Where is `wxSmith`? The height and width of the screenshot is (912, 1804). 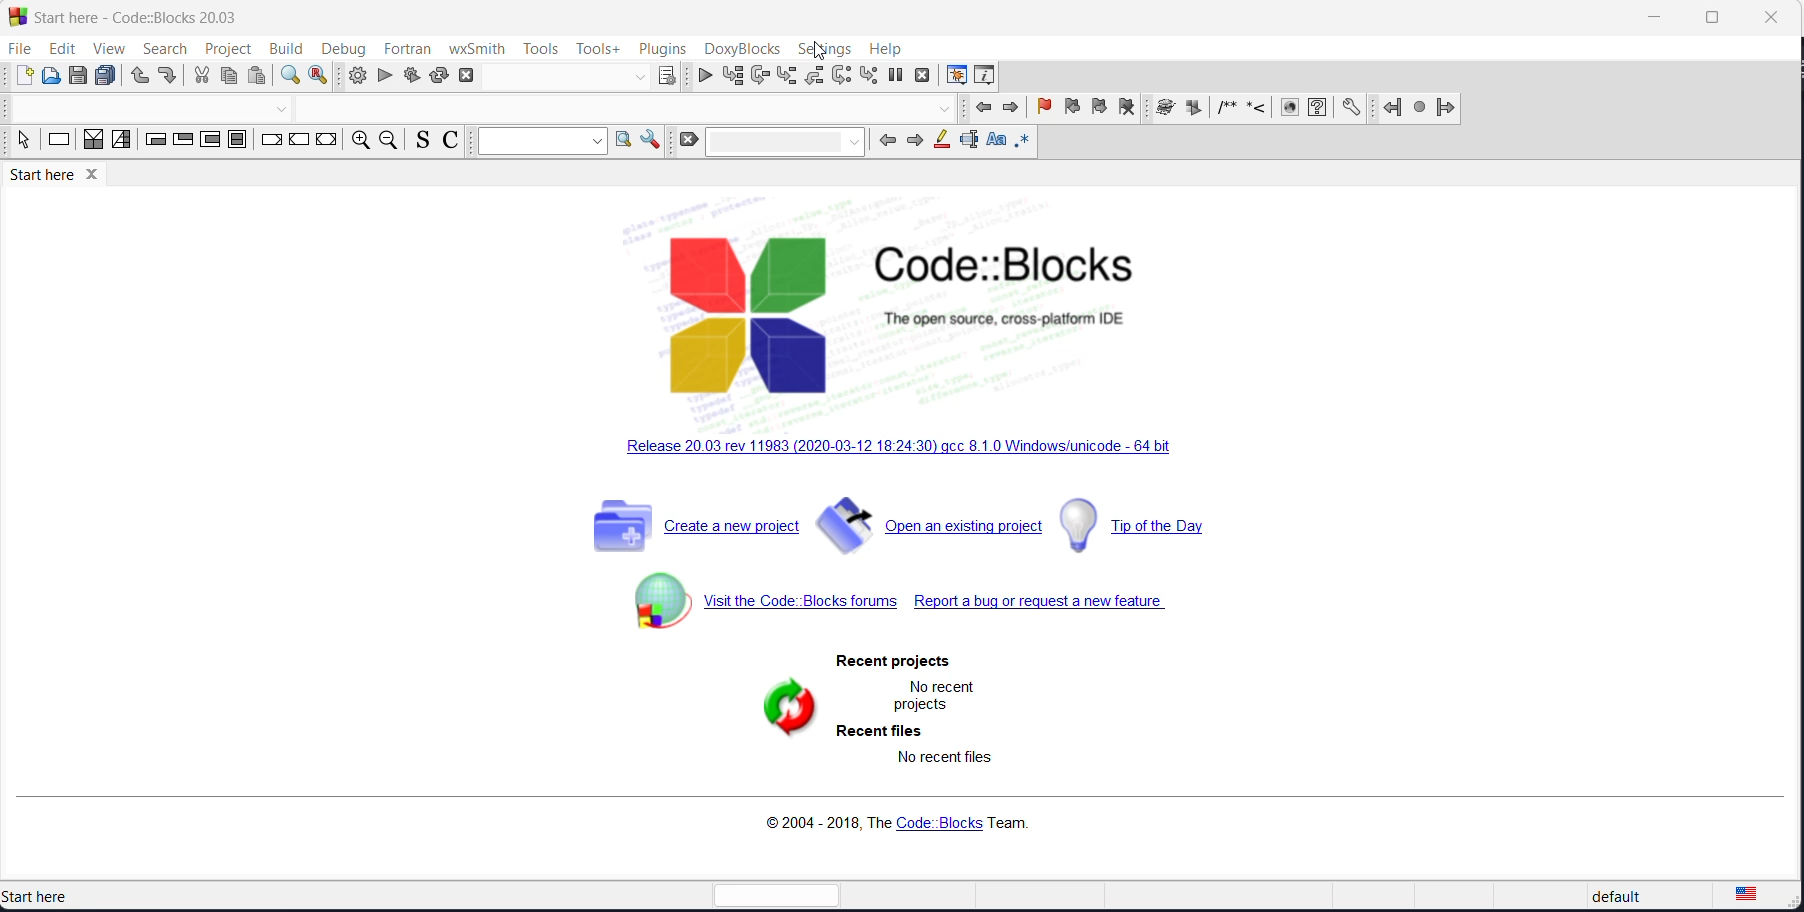
wxSmith is located at coordinates (475, 48).